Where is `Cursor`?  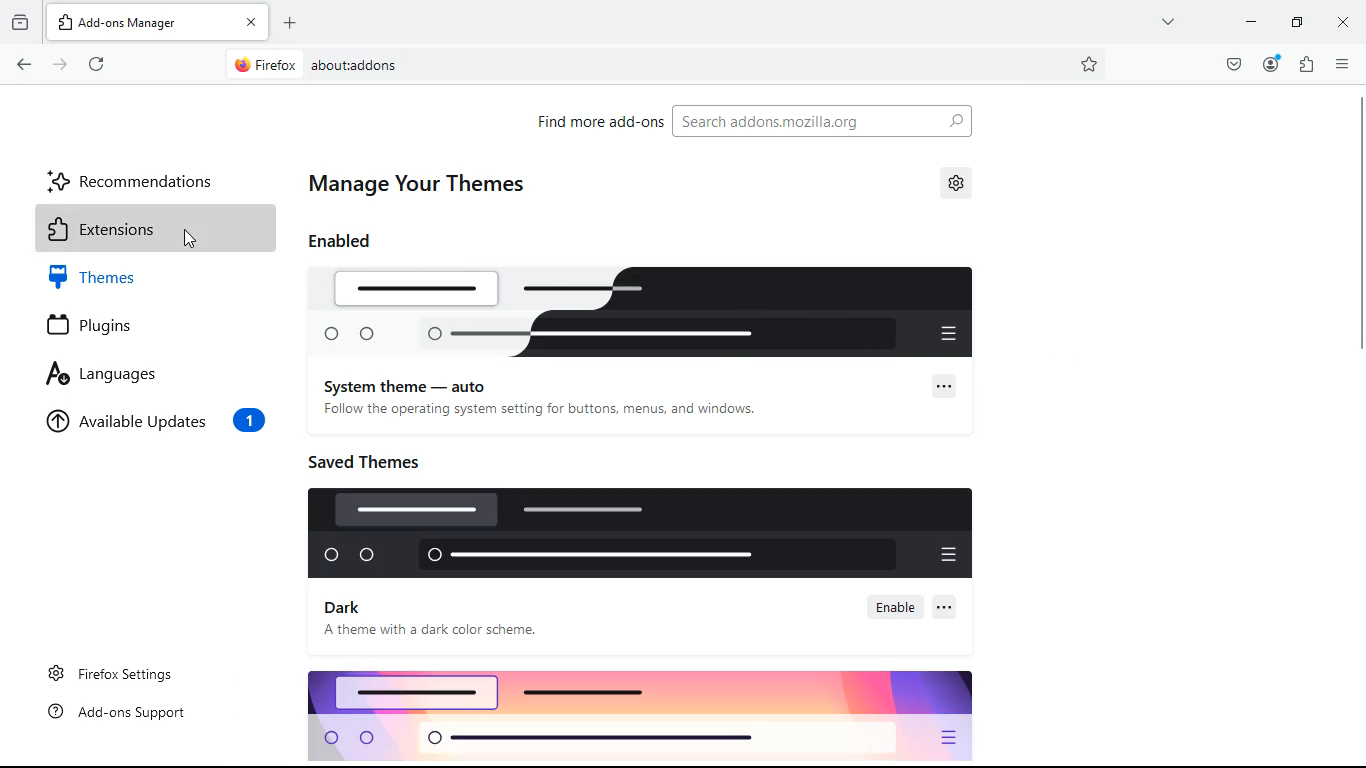 Cursor is located at coordinates (196, 230).